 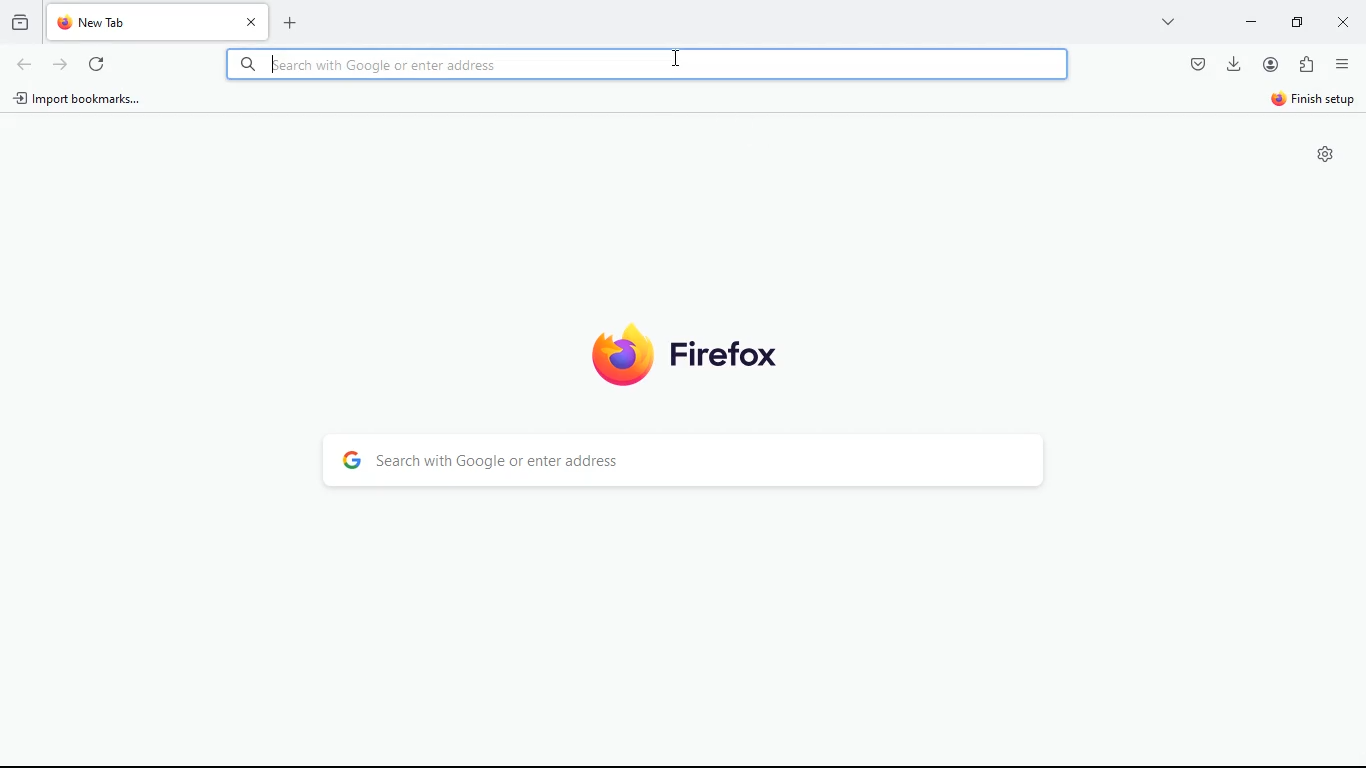 I want to click on settings, so click(x=1329, y=156).